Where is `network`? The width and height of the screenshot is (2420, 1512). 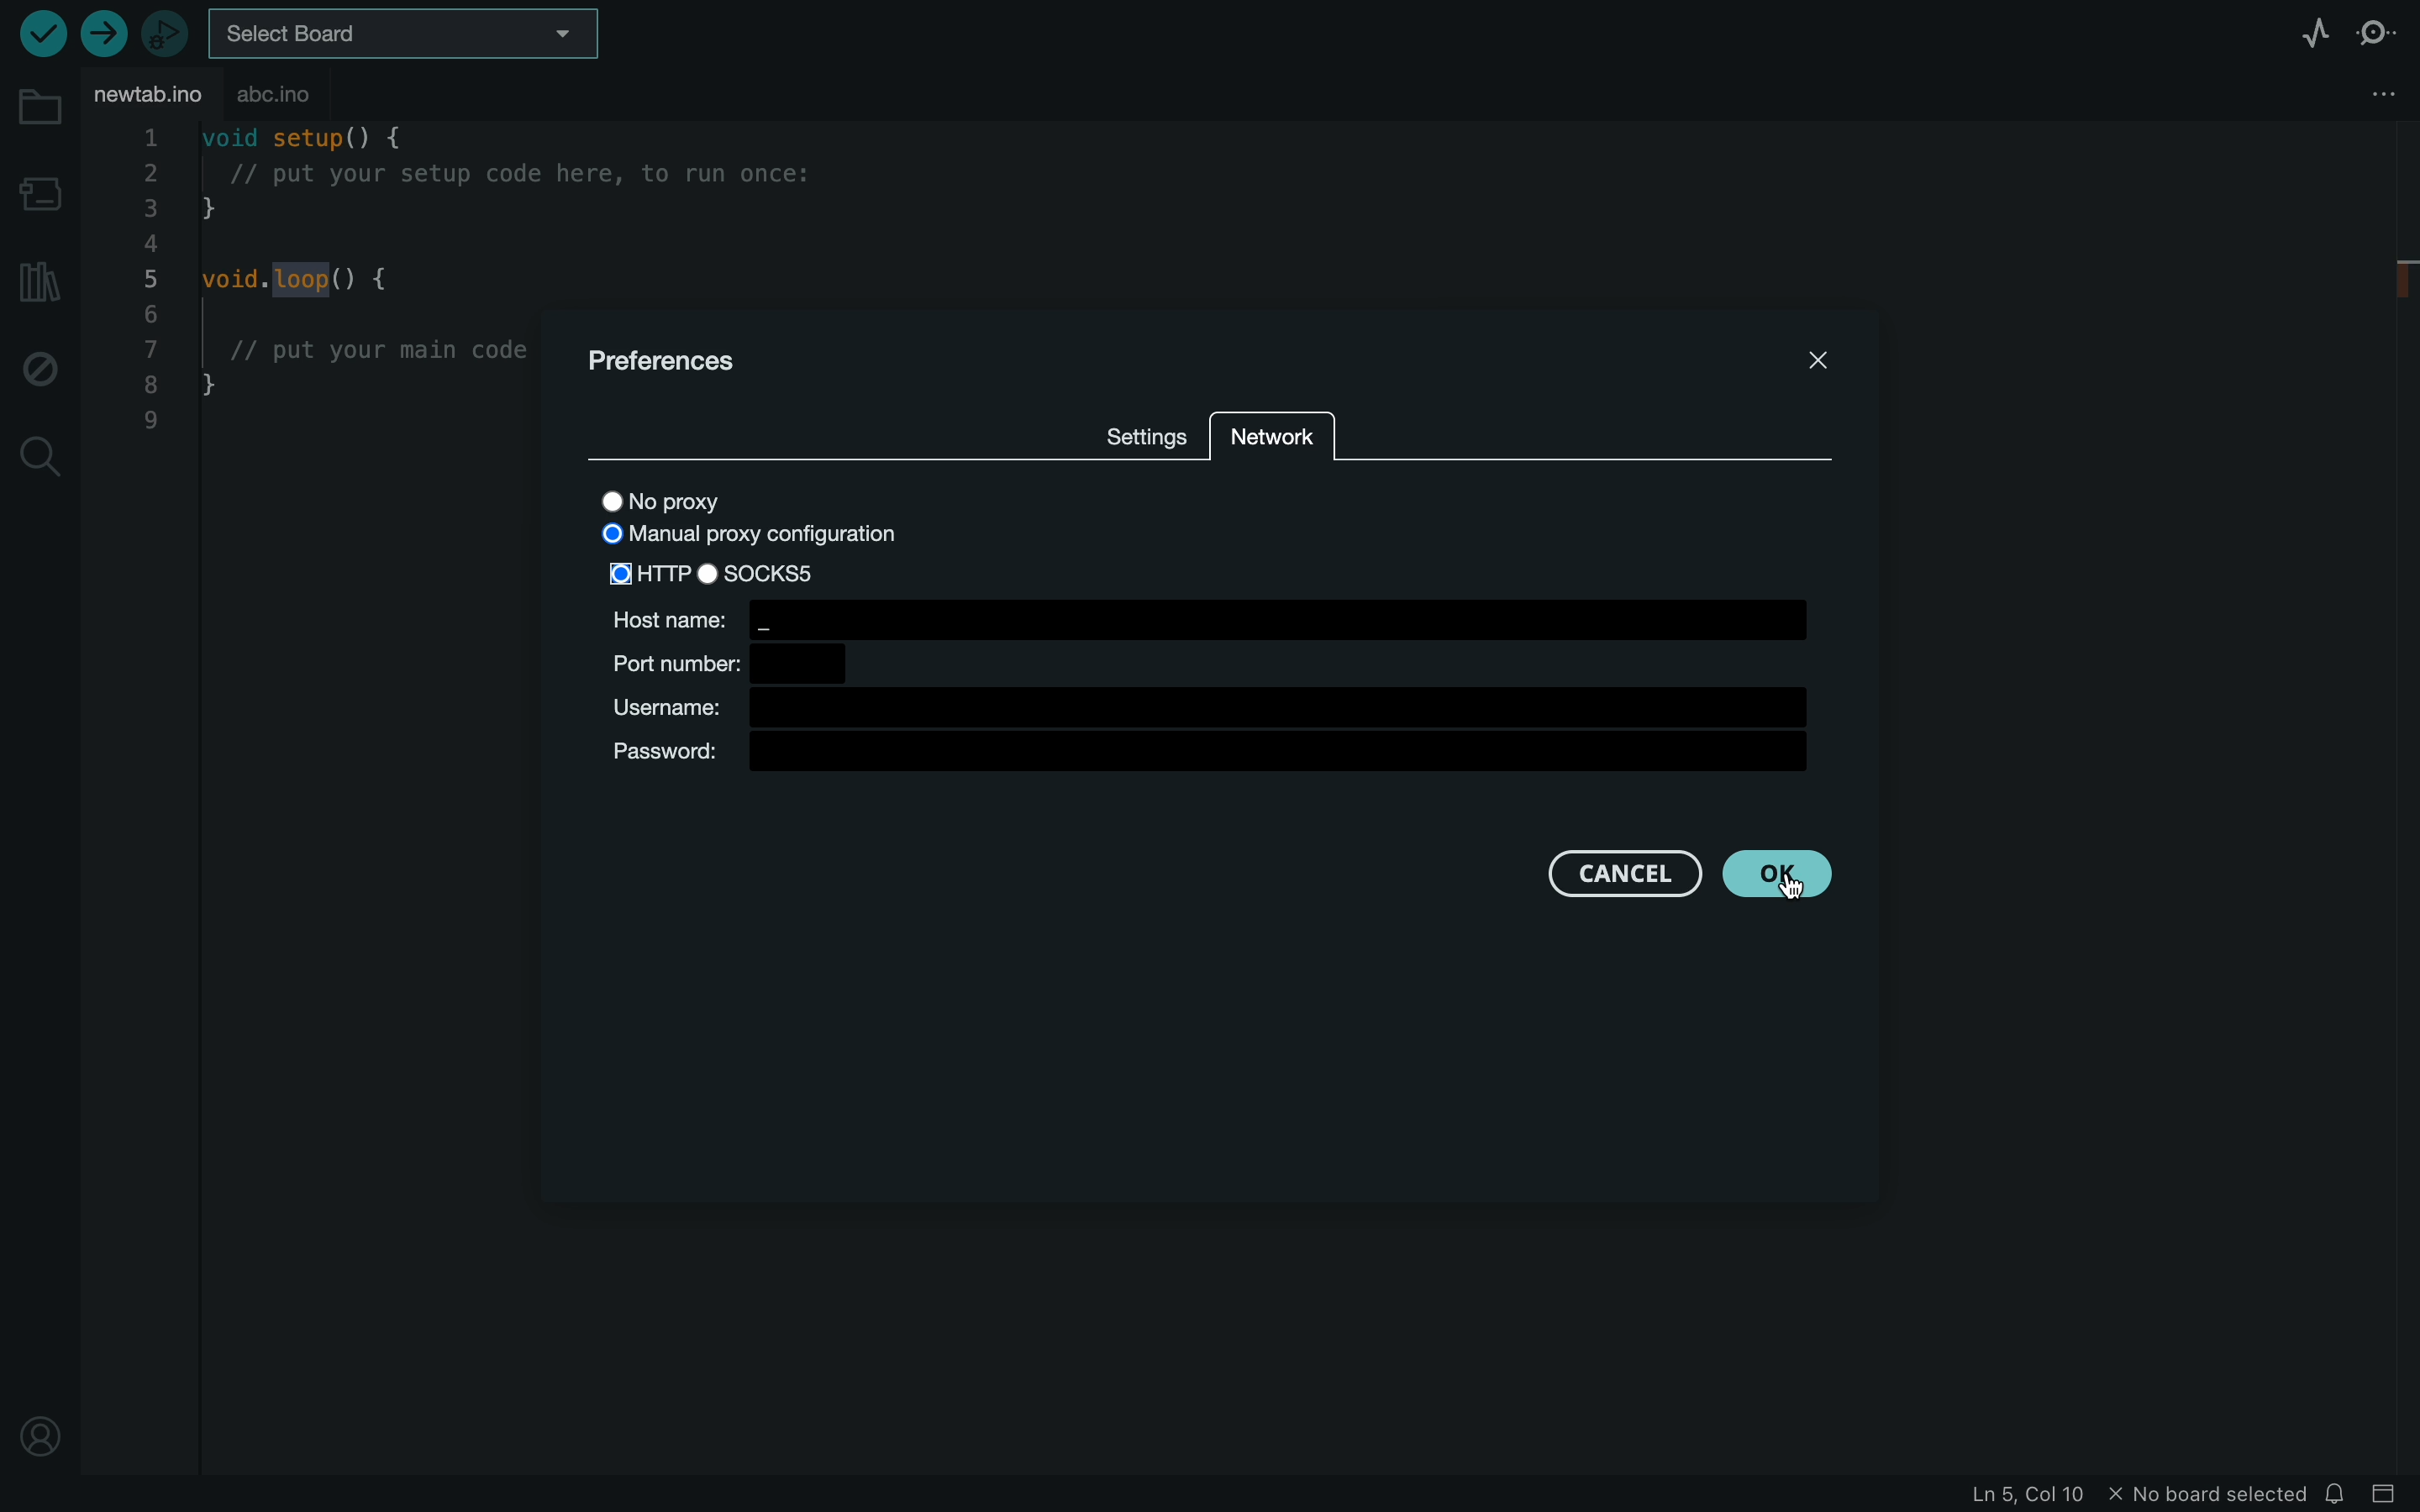
network is located at coordinates (1275, 439).